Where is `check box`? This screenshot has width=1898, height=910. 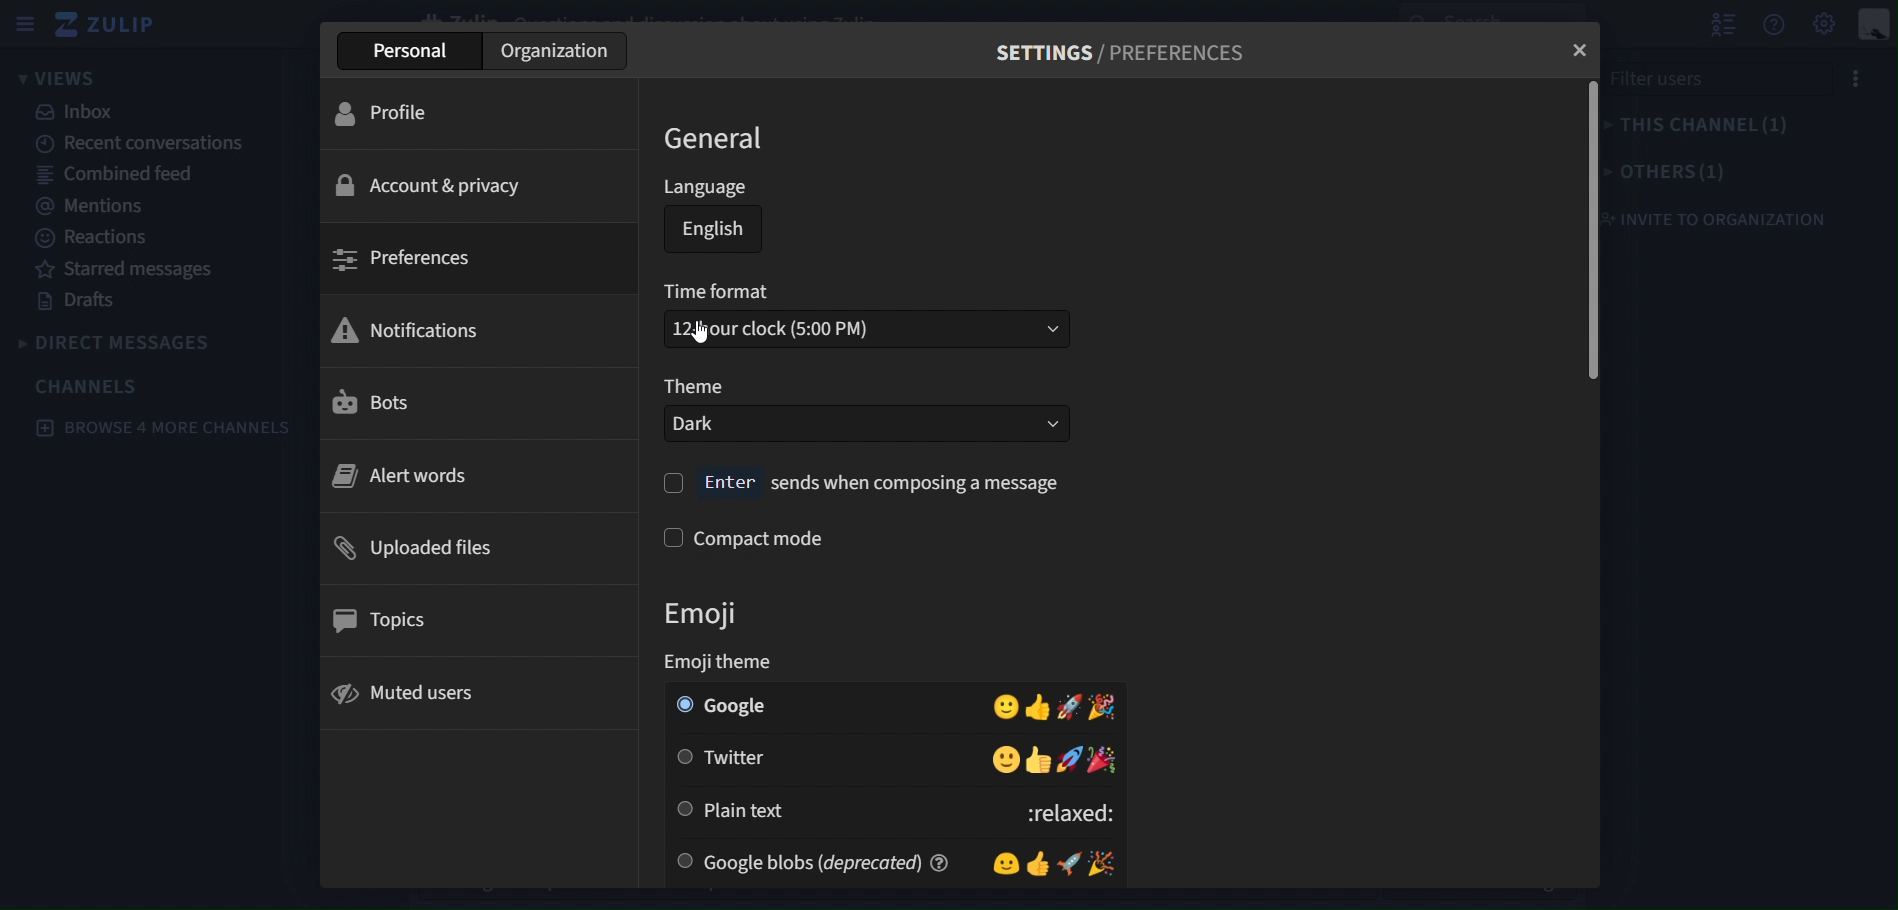 check box is located at coordinates (666, 538).